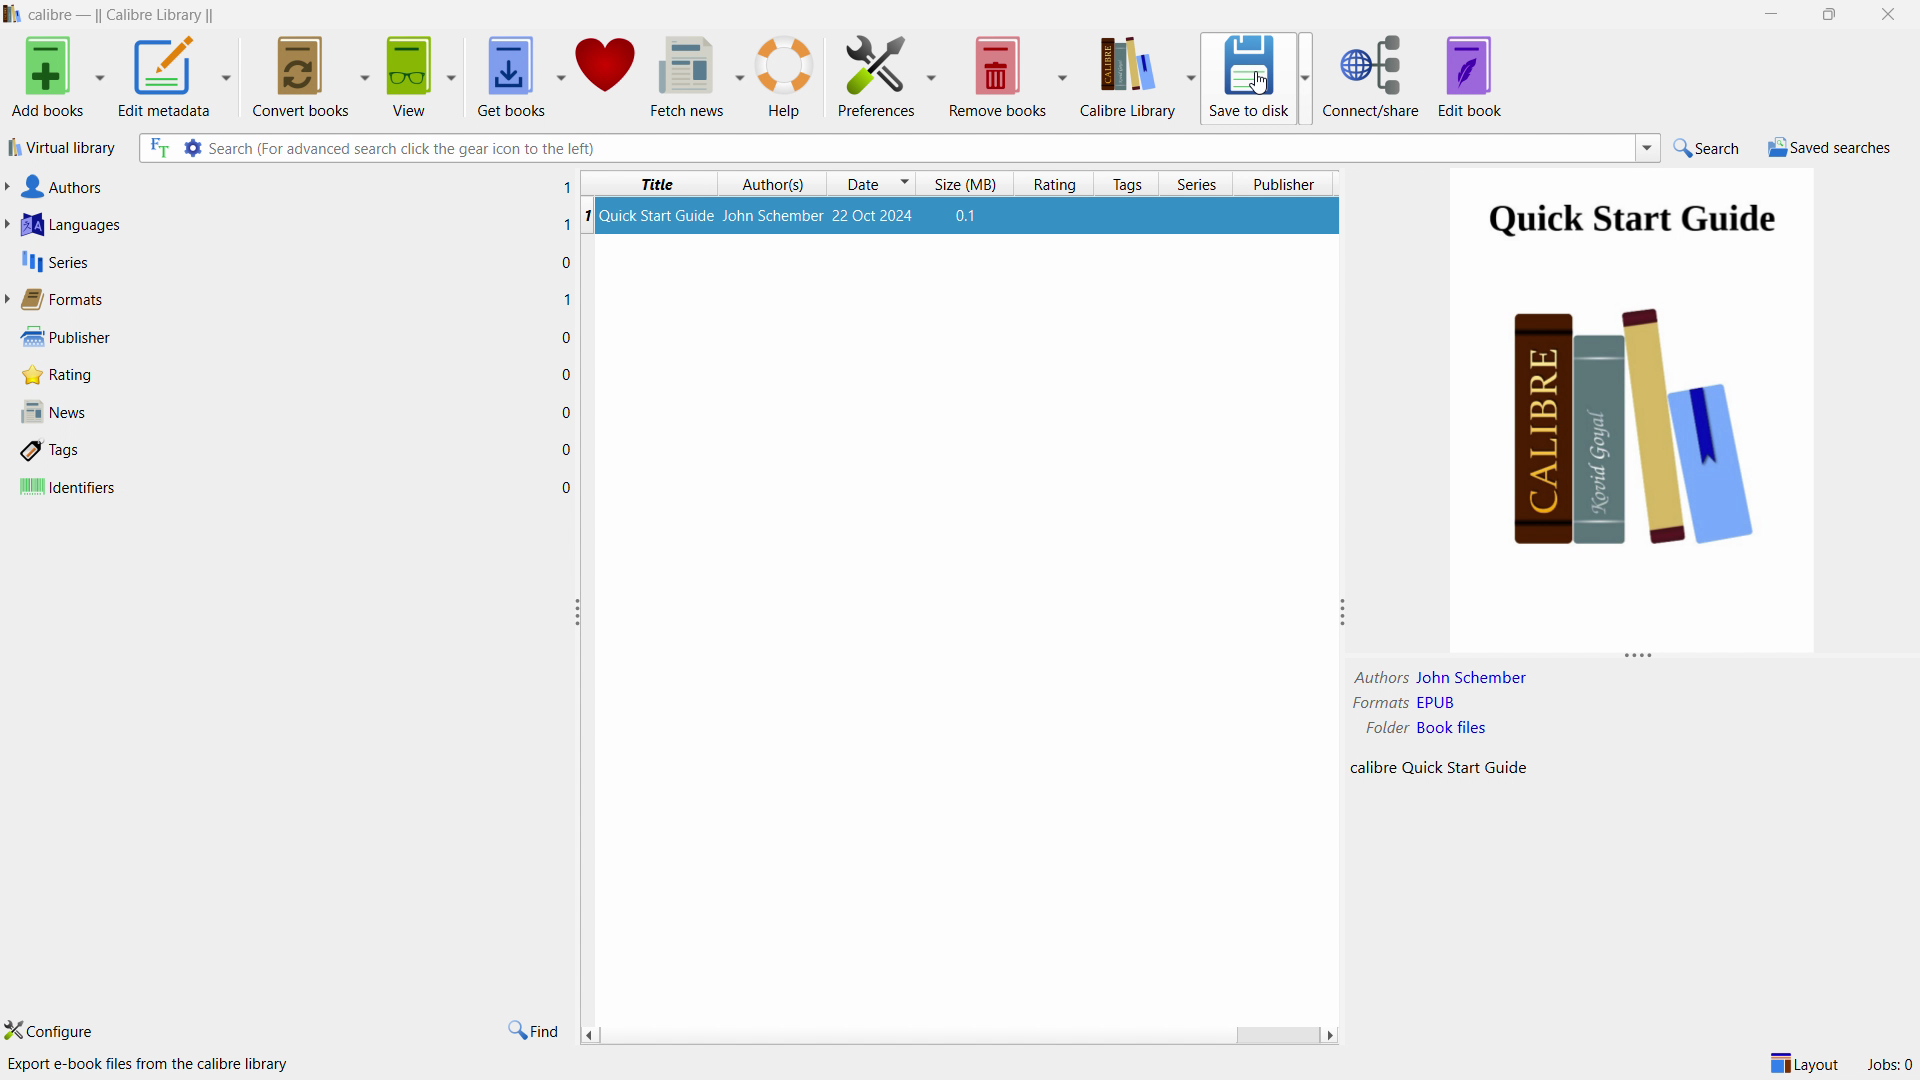 This screenshot has height=1080, width=1920. I want to click on cursor, so click(1257, 81).